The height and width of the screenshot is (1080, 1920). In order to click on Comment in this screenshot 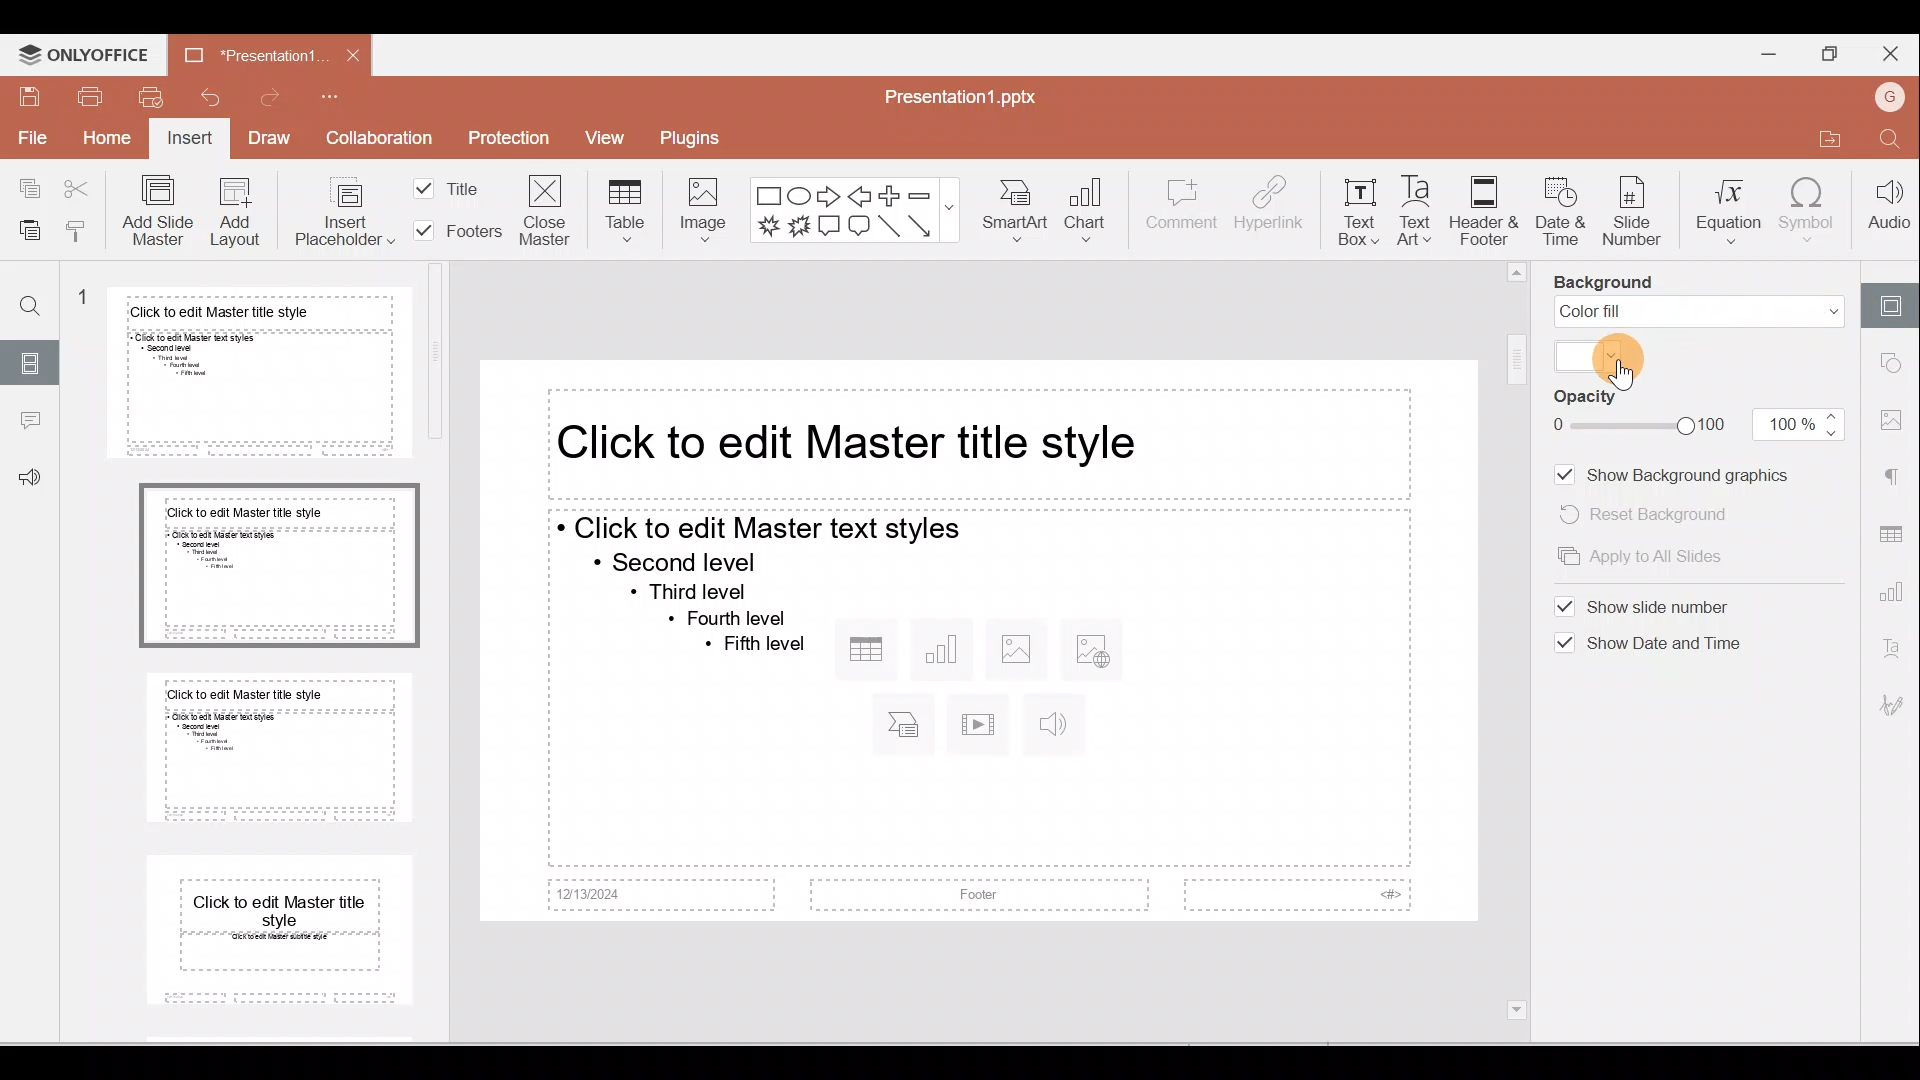, I will do `click(30, 420)`.